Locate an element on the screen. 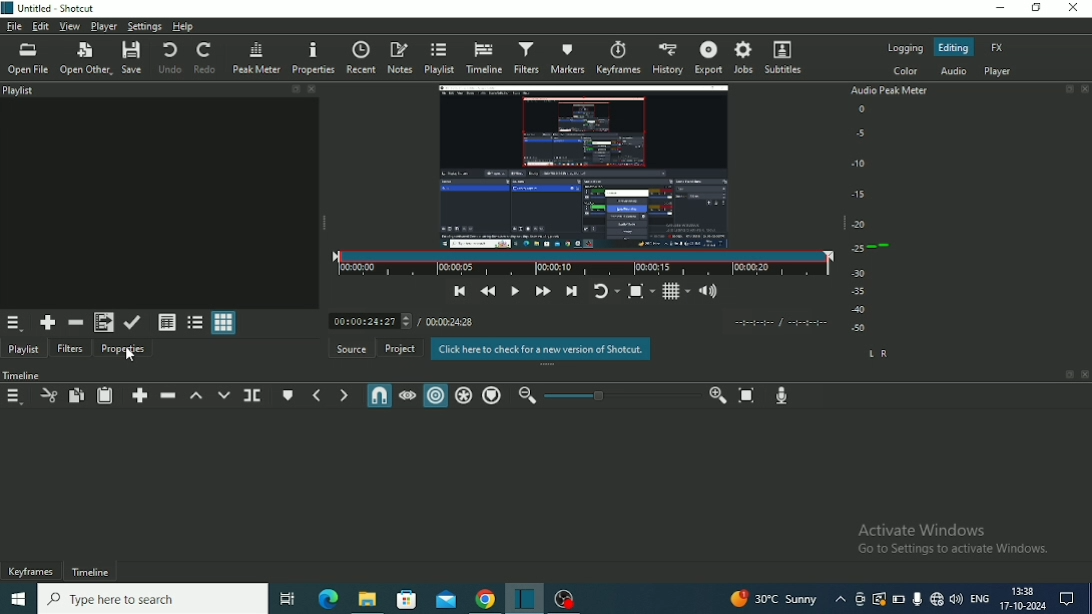  Expand is located at coordinates (1069, 88).